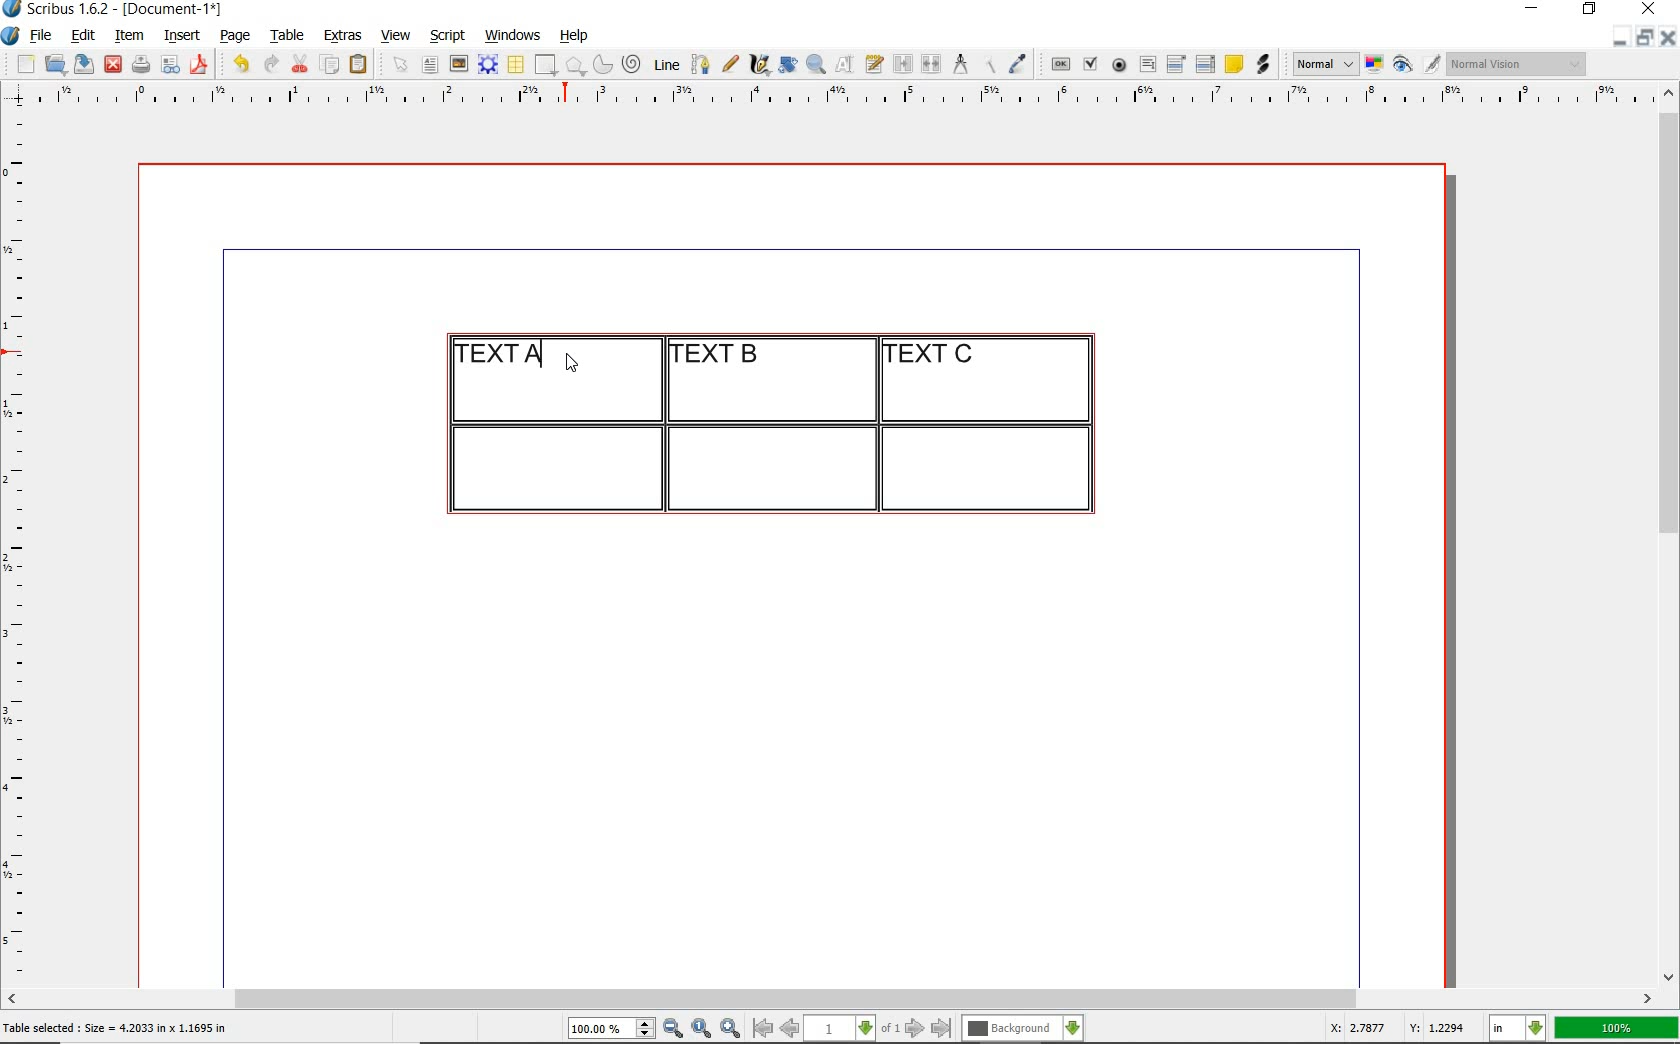 The image size is (1680, 1044). I want to click on polygon, so click(575, 65).